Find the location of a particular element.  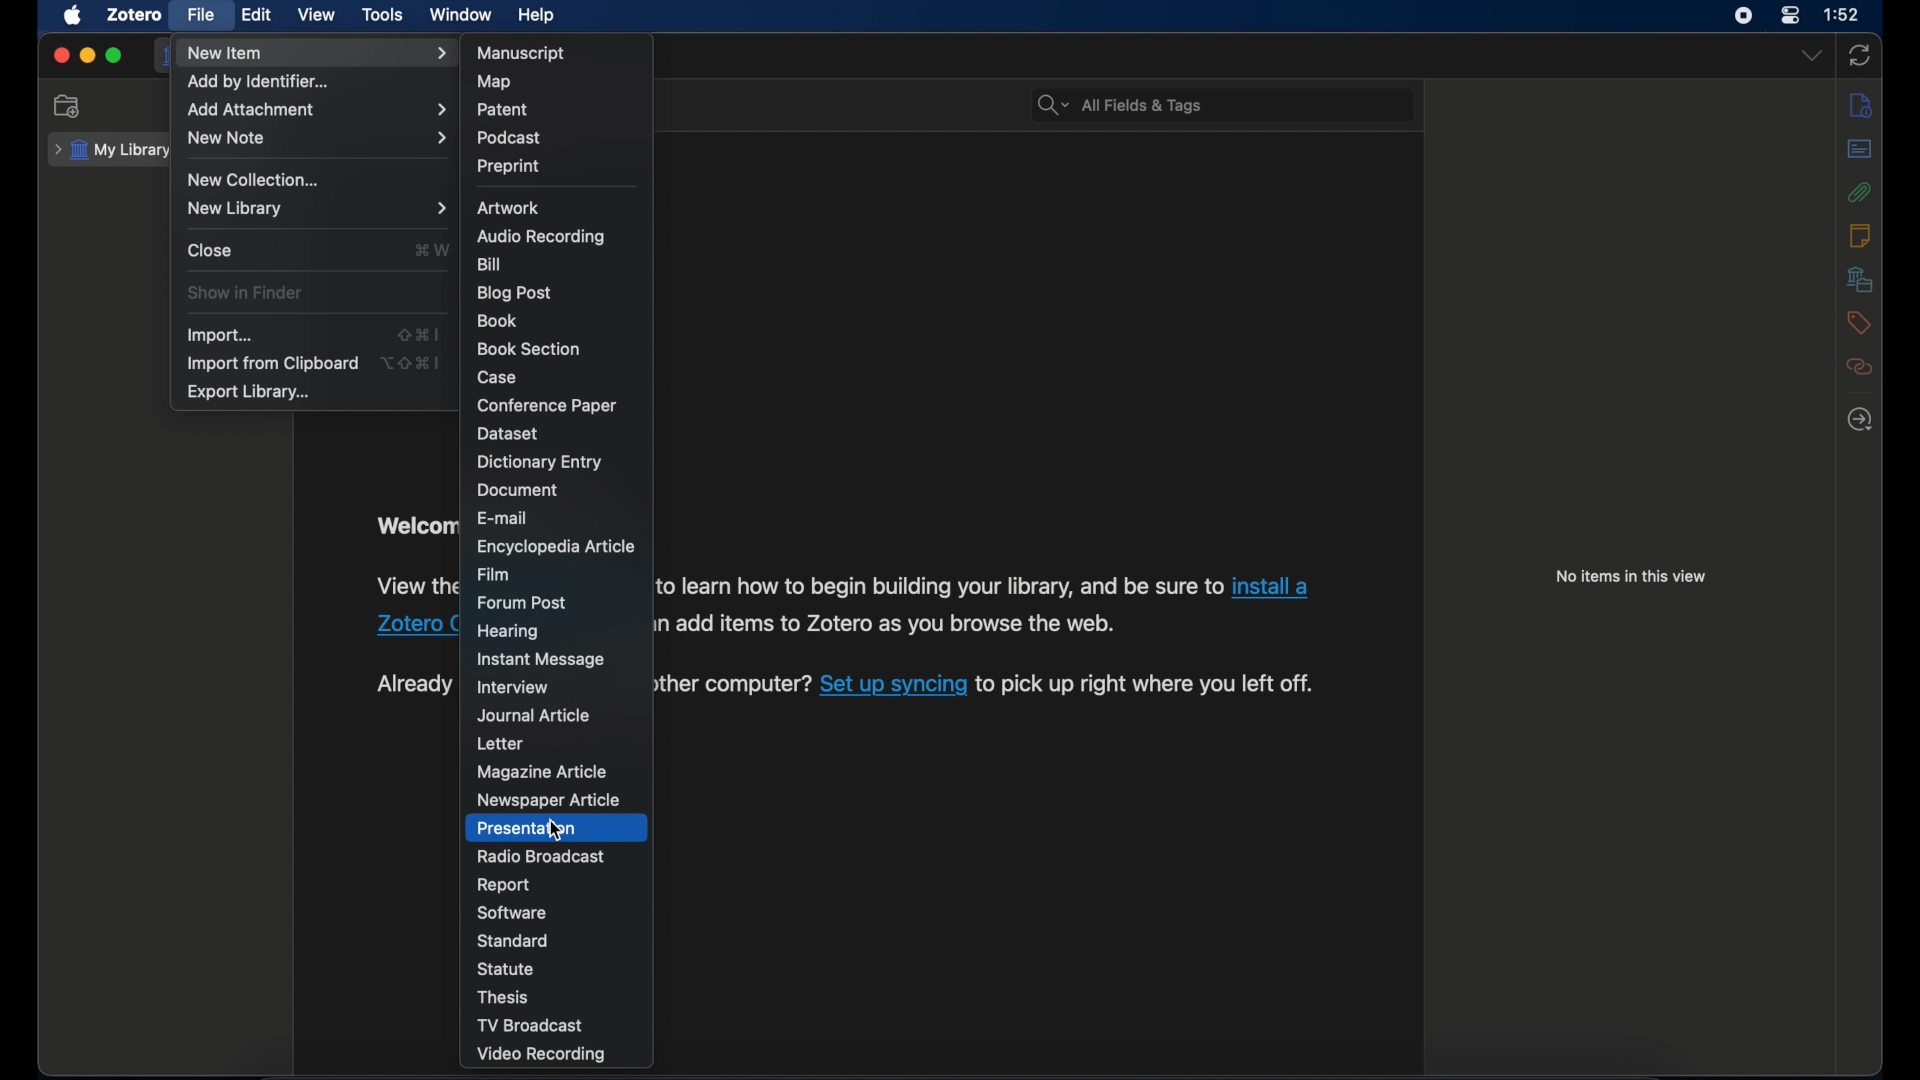

libraries is located at coordinates (1860, 279).